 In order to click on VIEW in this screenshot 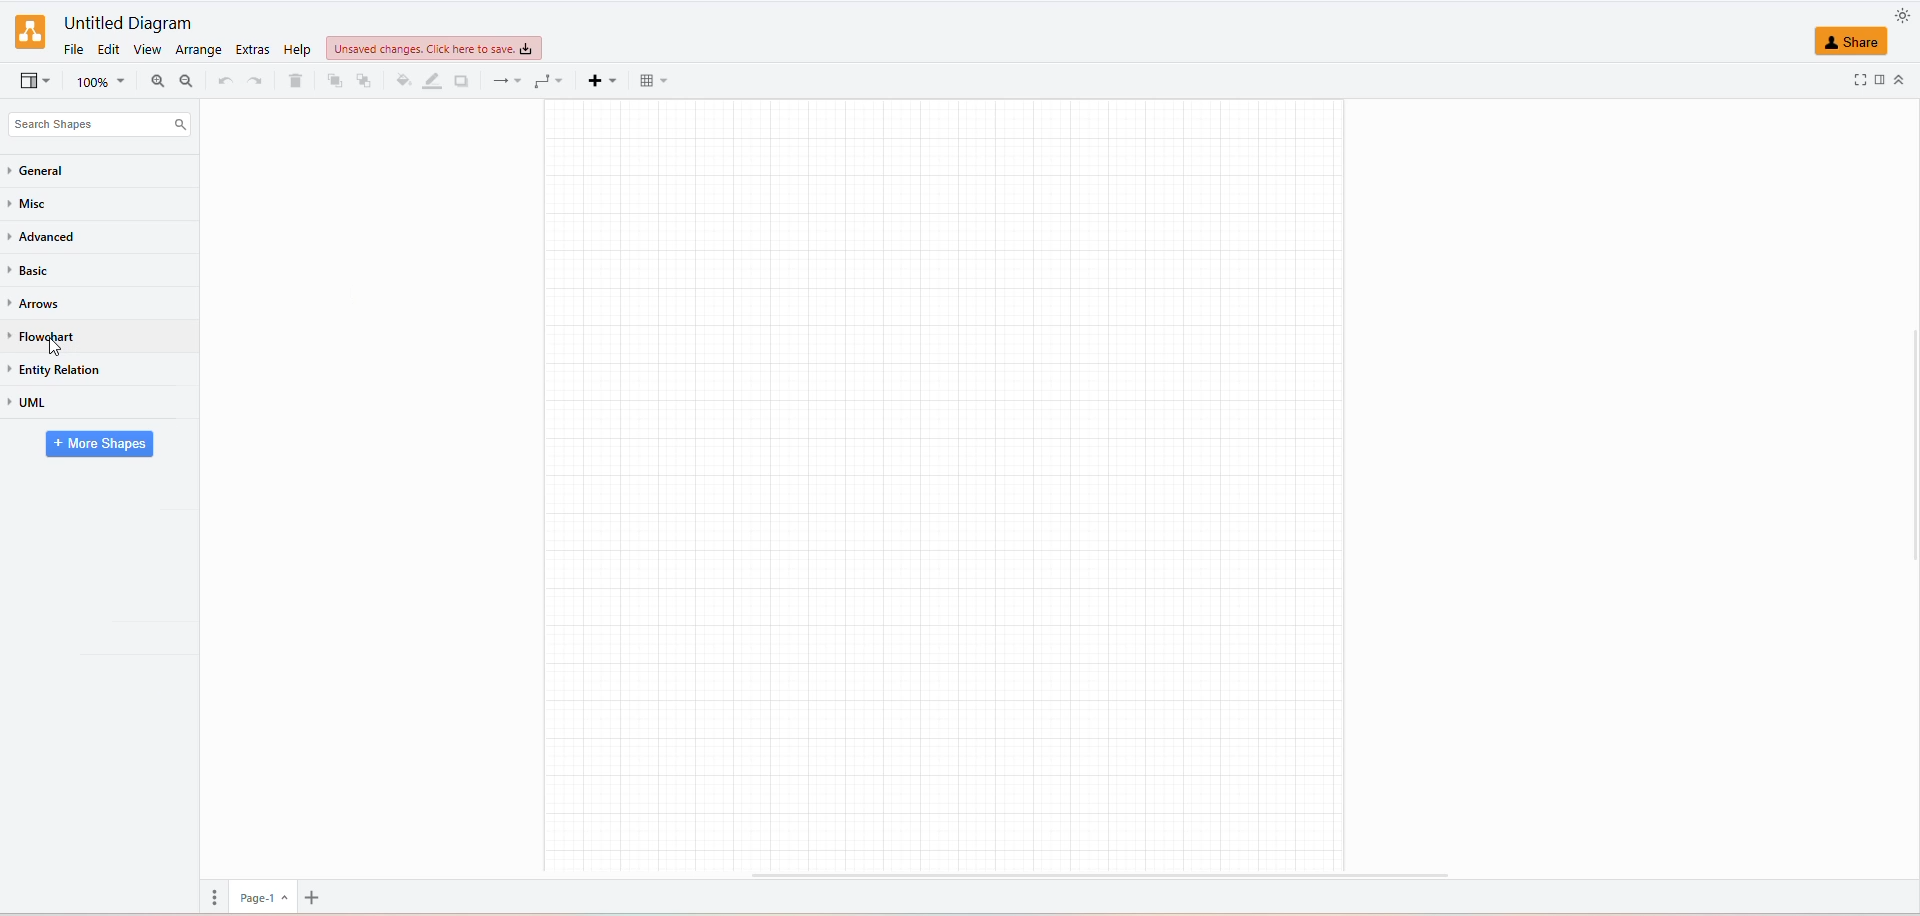, I will do `click(150, 50)`.